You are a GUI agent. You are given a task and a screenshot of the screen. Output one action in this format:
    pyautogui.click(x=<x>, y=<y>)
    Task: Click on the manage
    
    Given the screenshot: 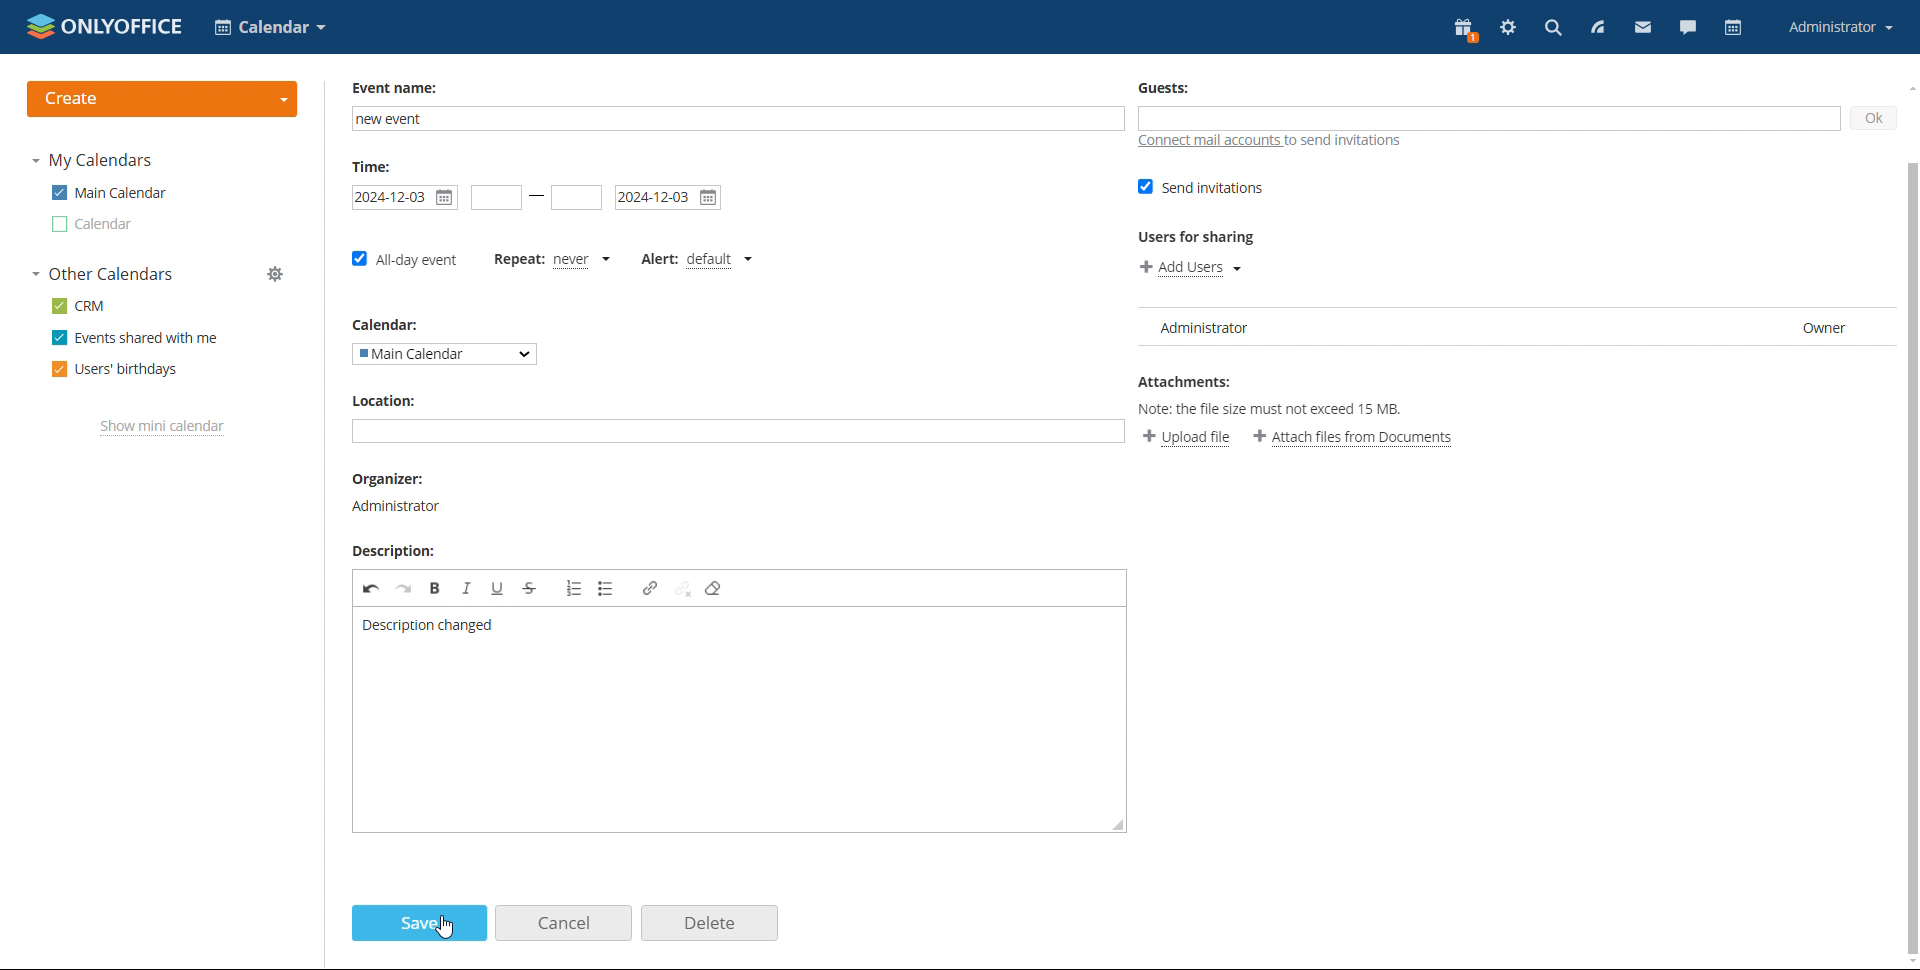 What is the action you would take?
    pyautogui.click(x=276, y=274)
    